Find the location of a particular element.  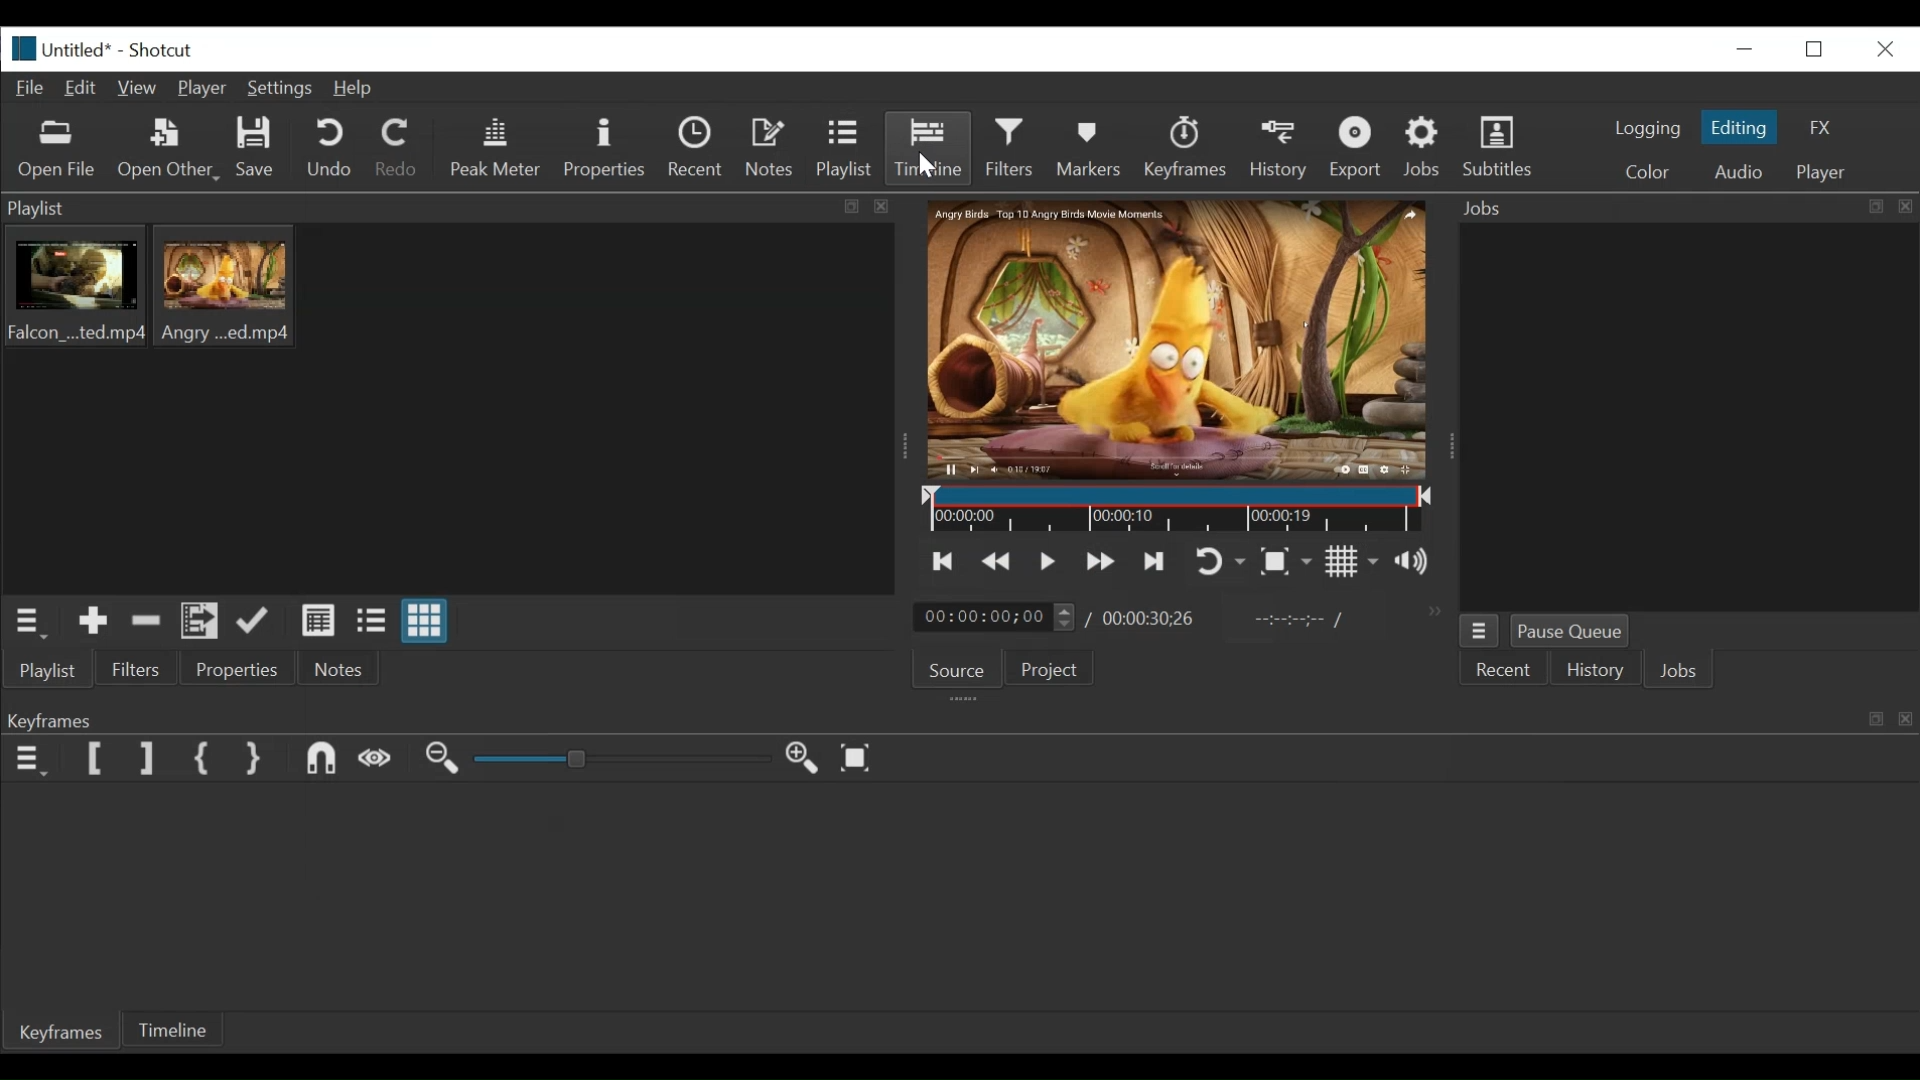

File is located at coordinates (34, 89).